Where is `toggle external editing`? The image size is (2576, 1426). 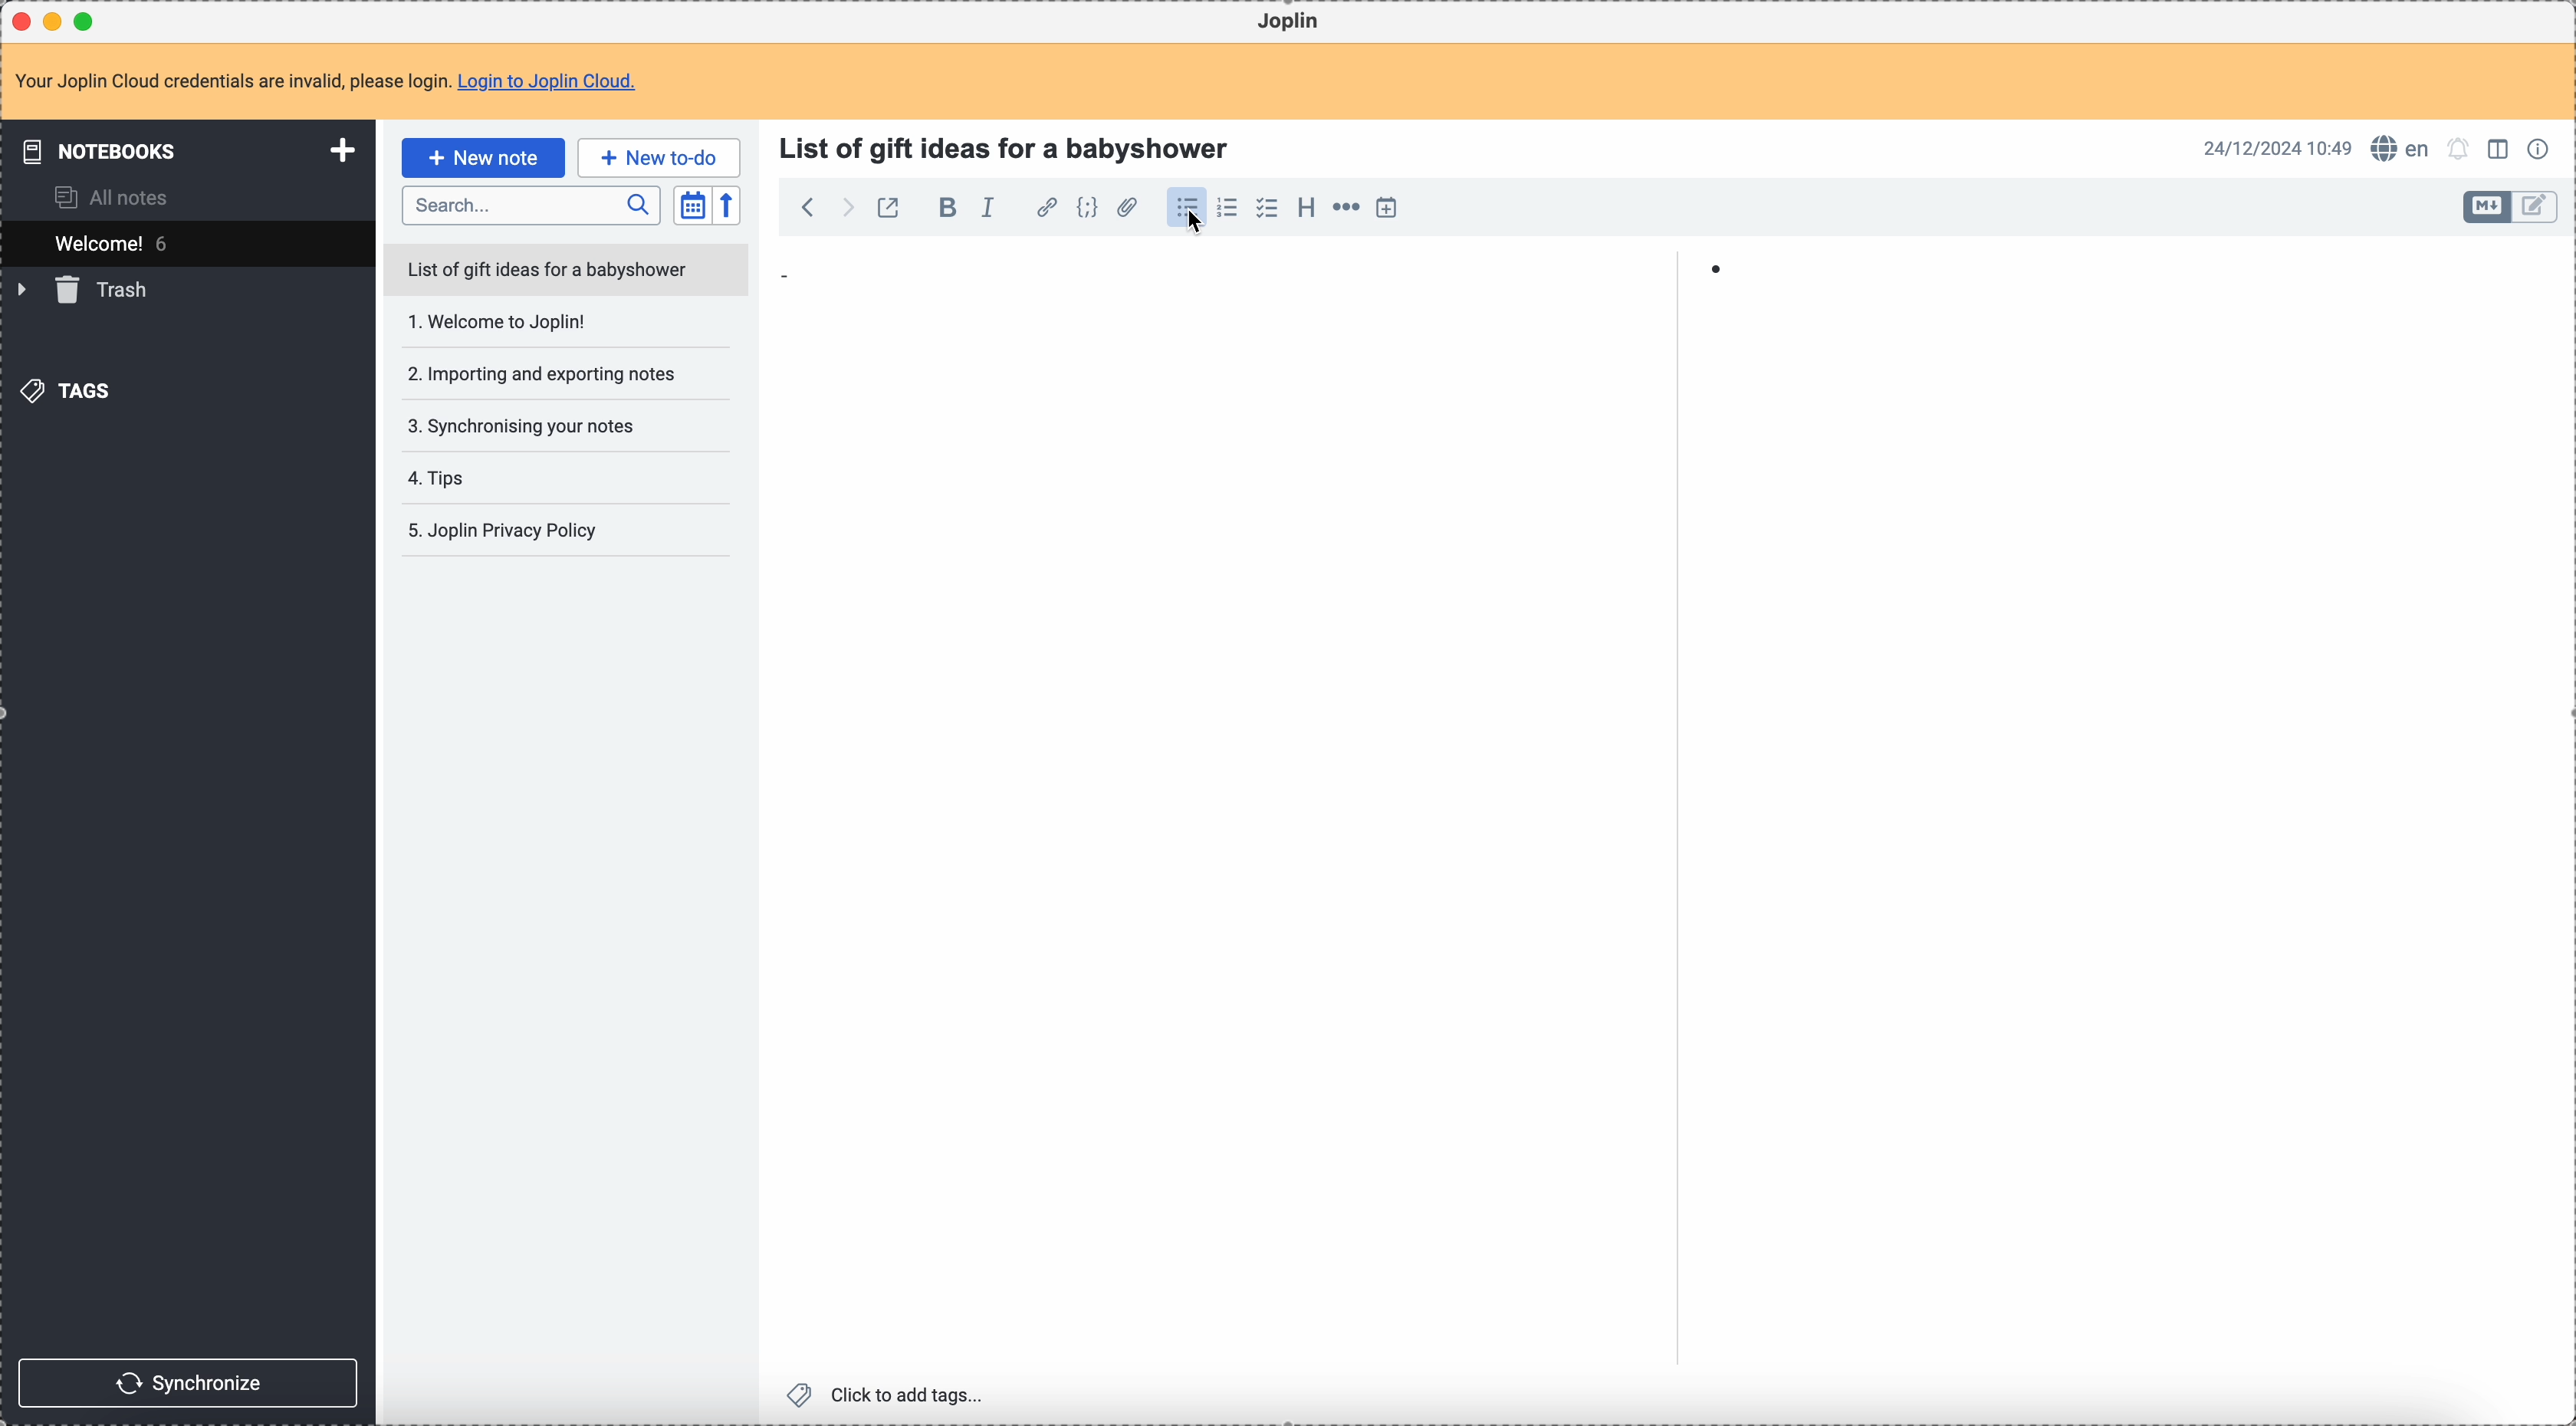 toggle external editing is located at coordinates (887, 207).